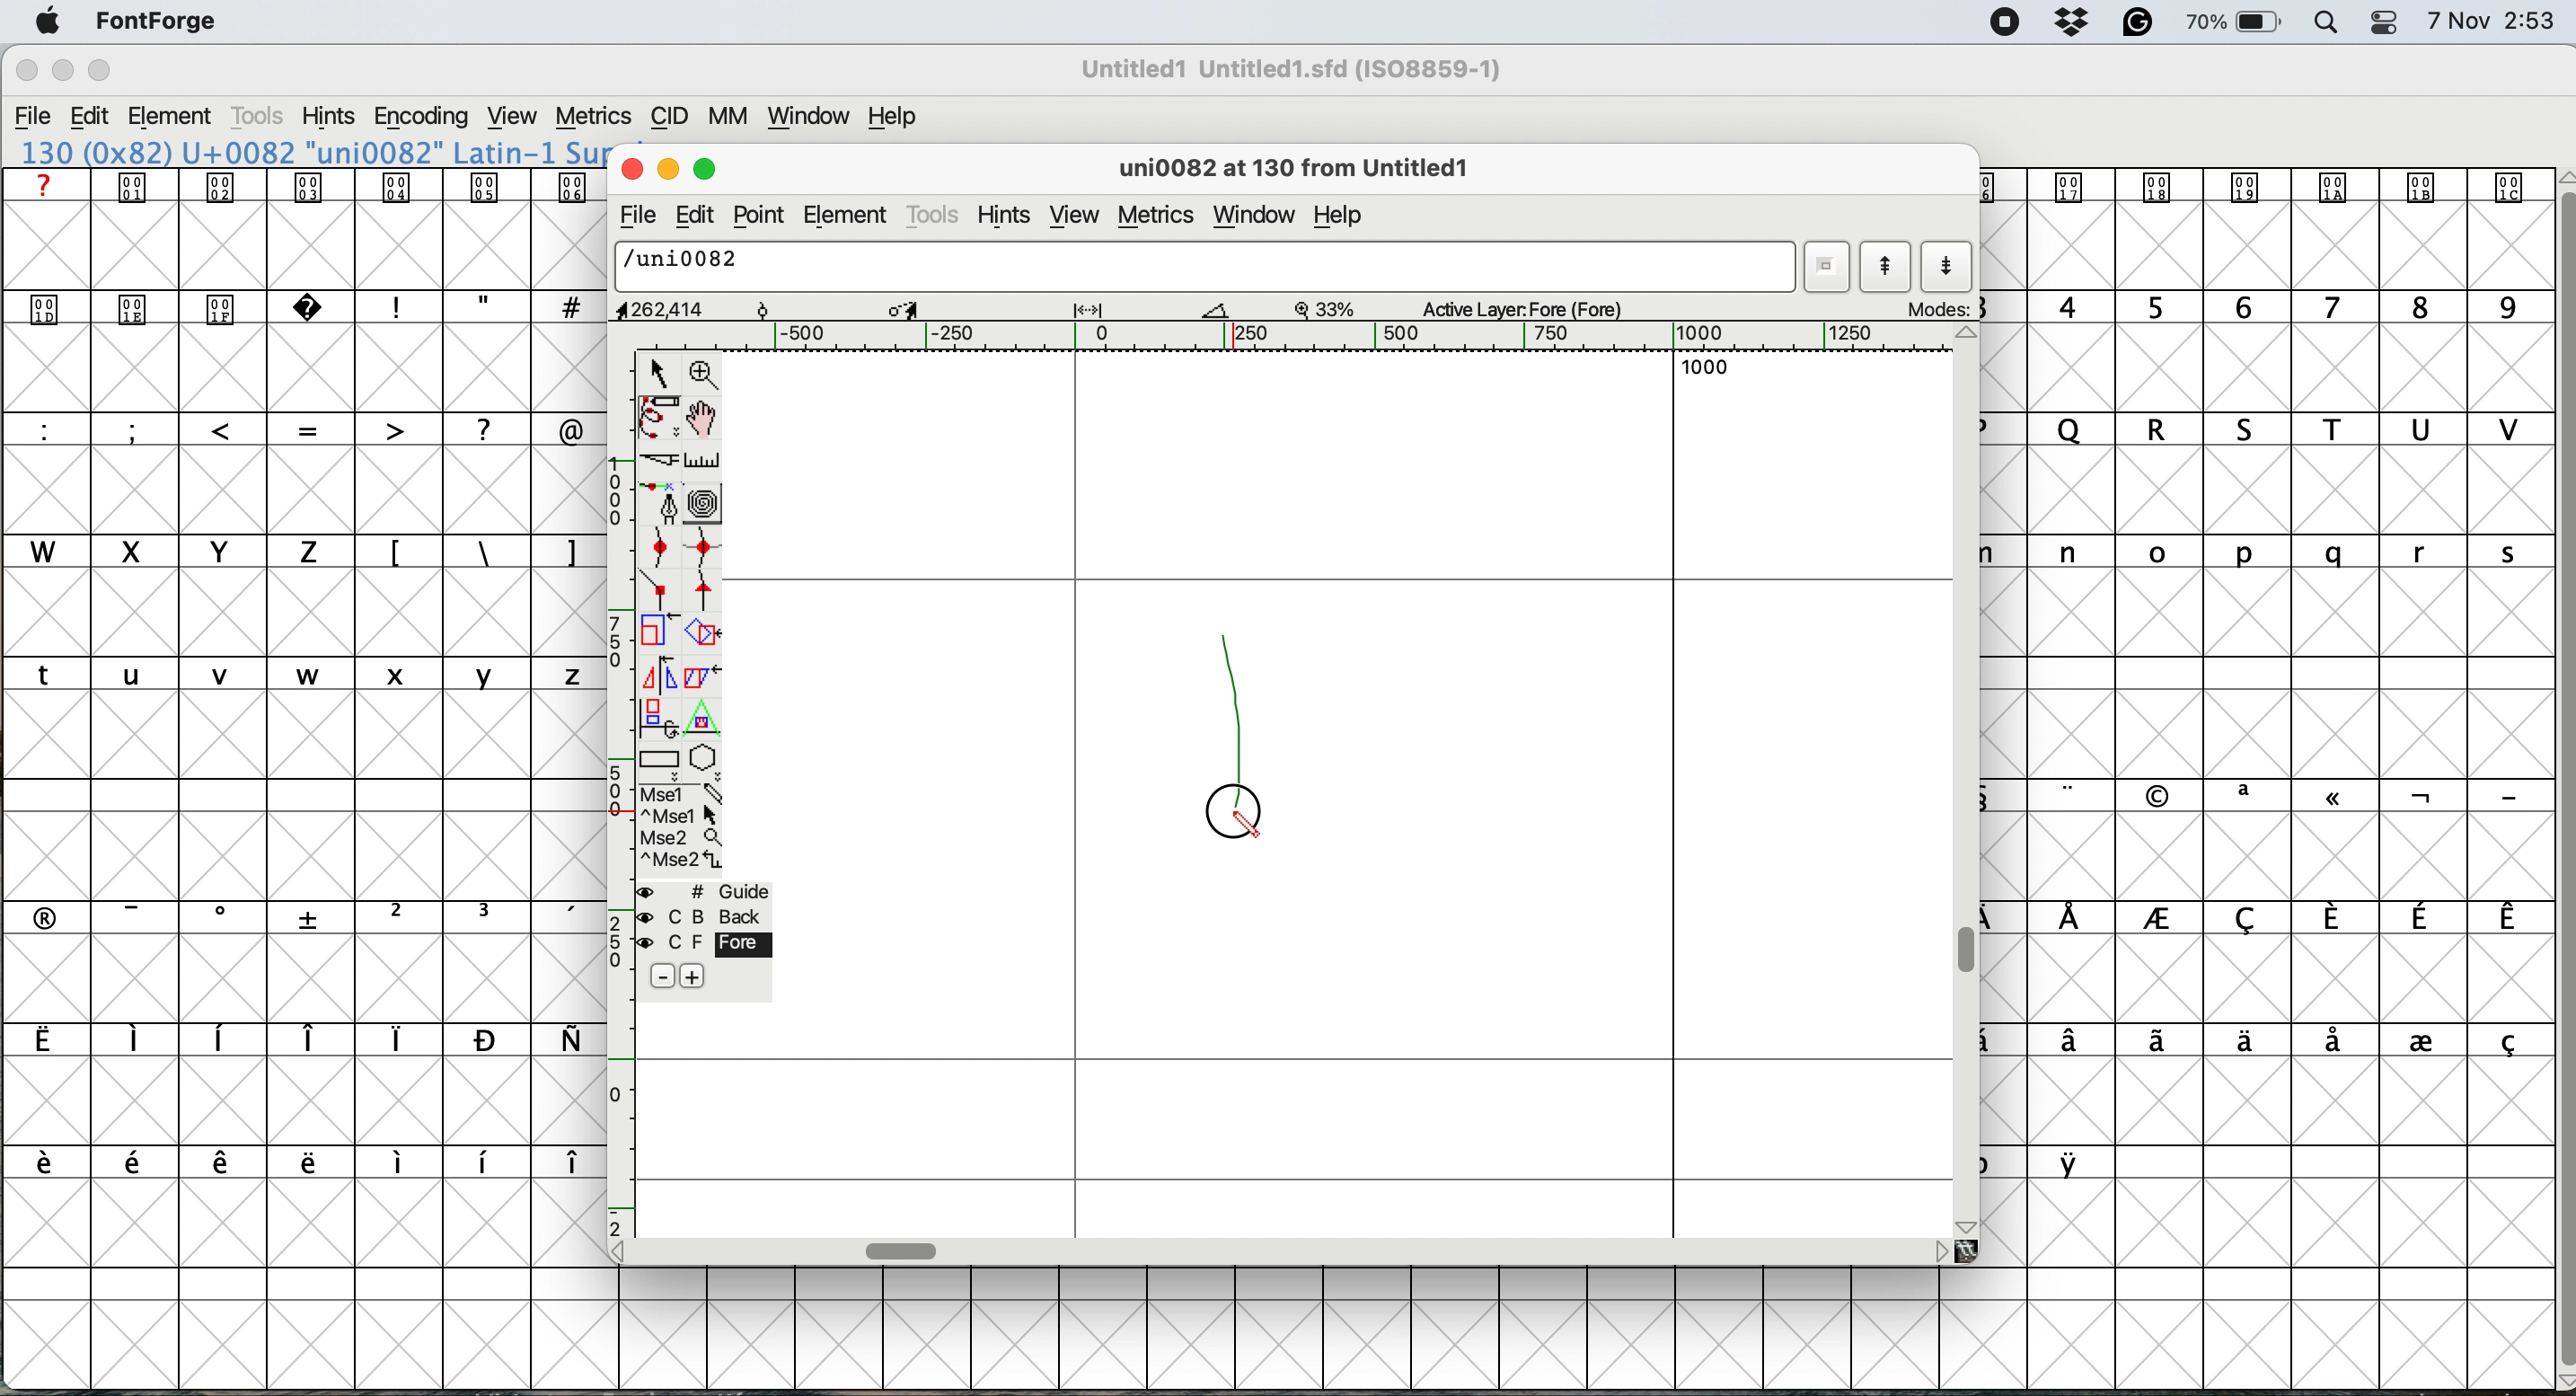  What do you see at coordinates (1972, 949) in the screenshot?
I see `vertical scroll bar` at bounding box center [1972, 949].